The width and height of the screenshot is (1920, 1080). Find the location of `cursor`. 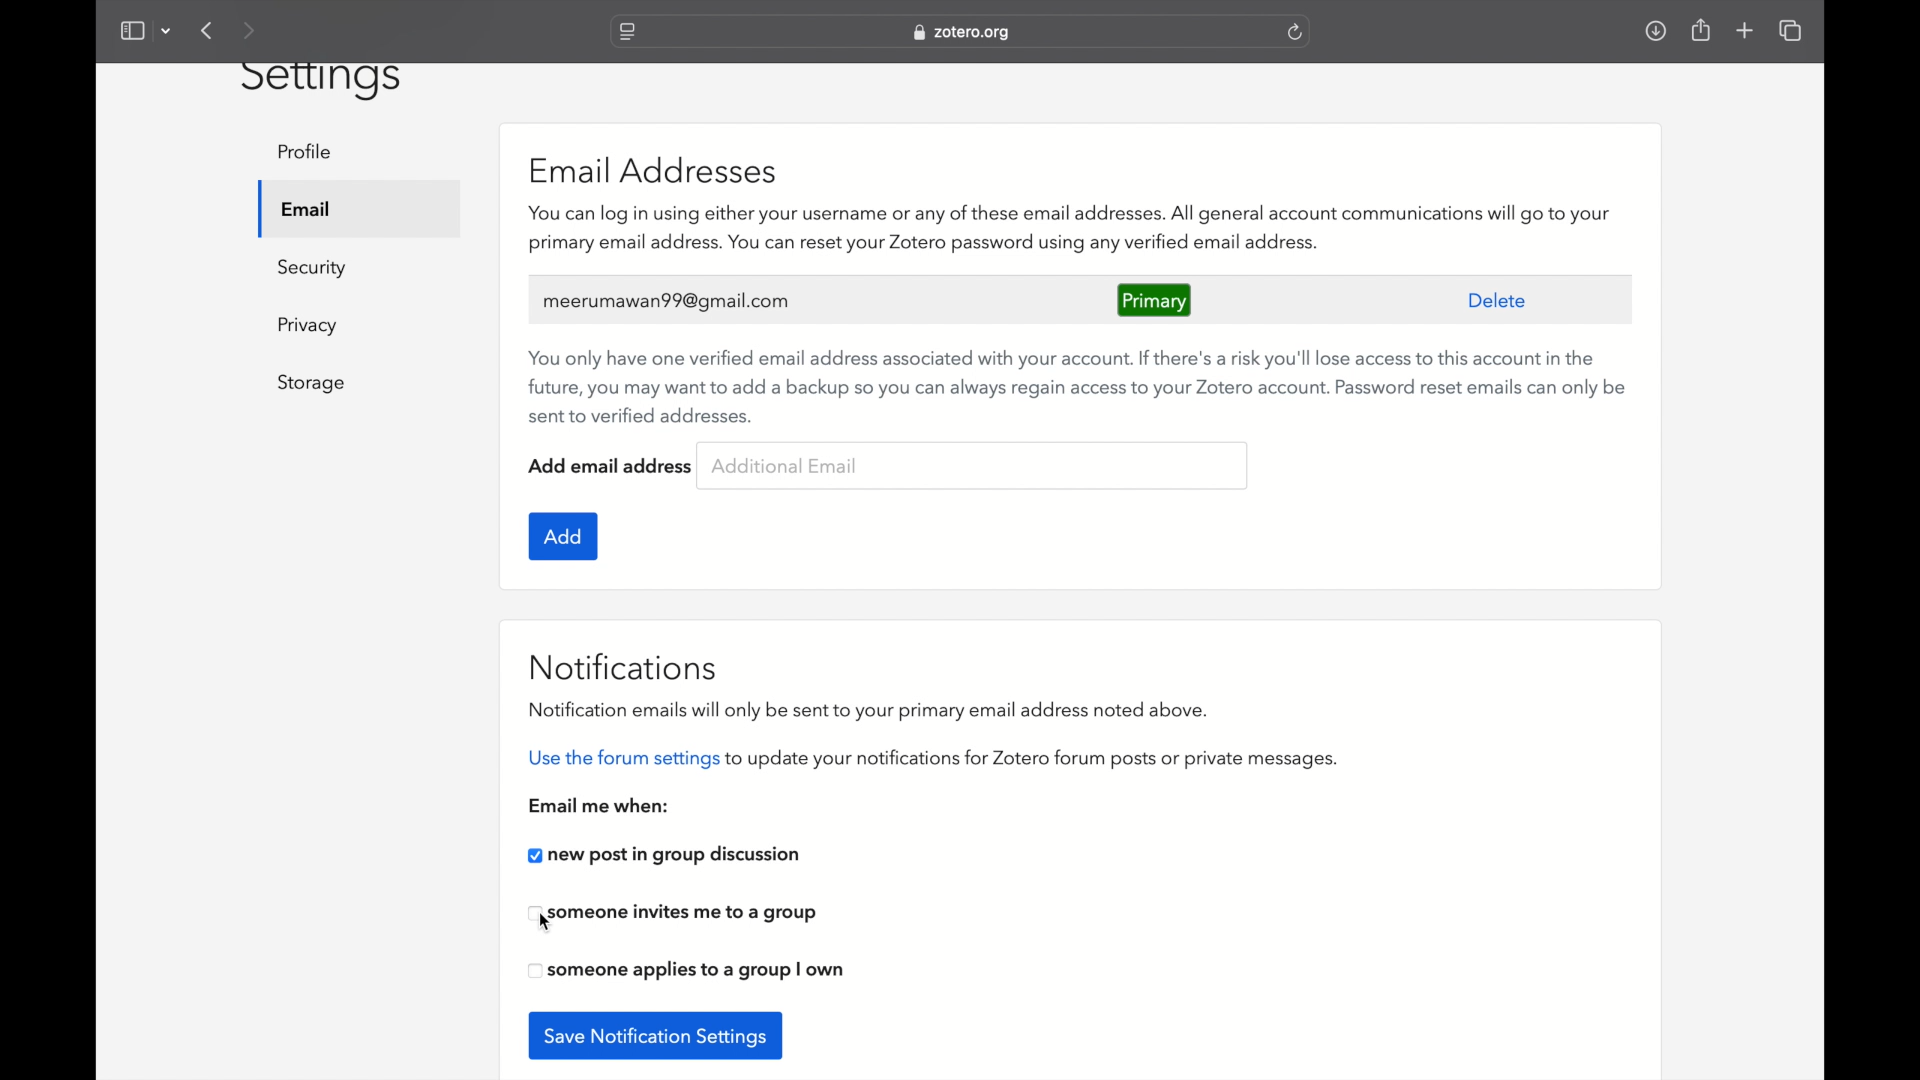

cursor is located at coordinates (545, 922).